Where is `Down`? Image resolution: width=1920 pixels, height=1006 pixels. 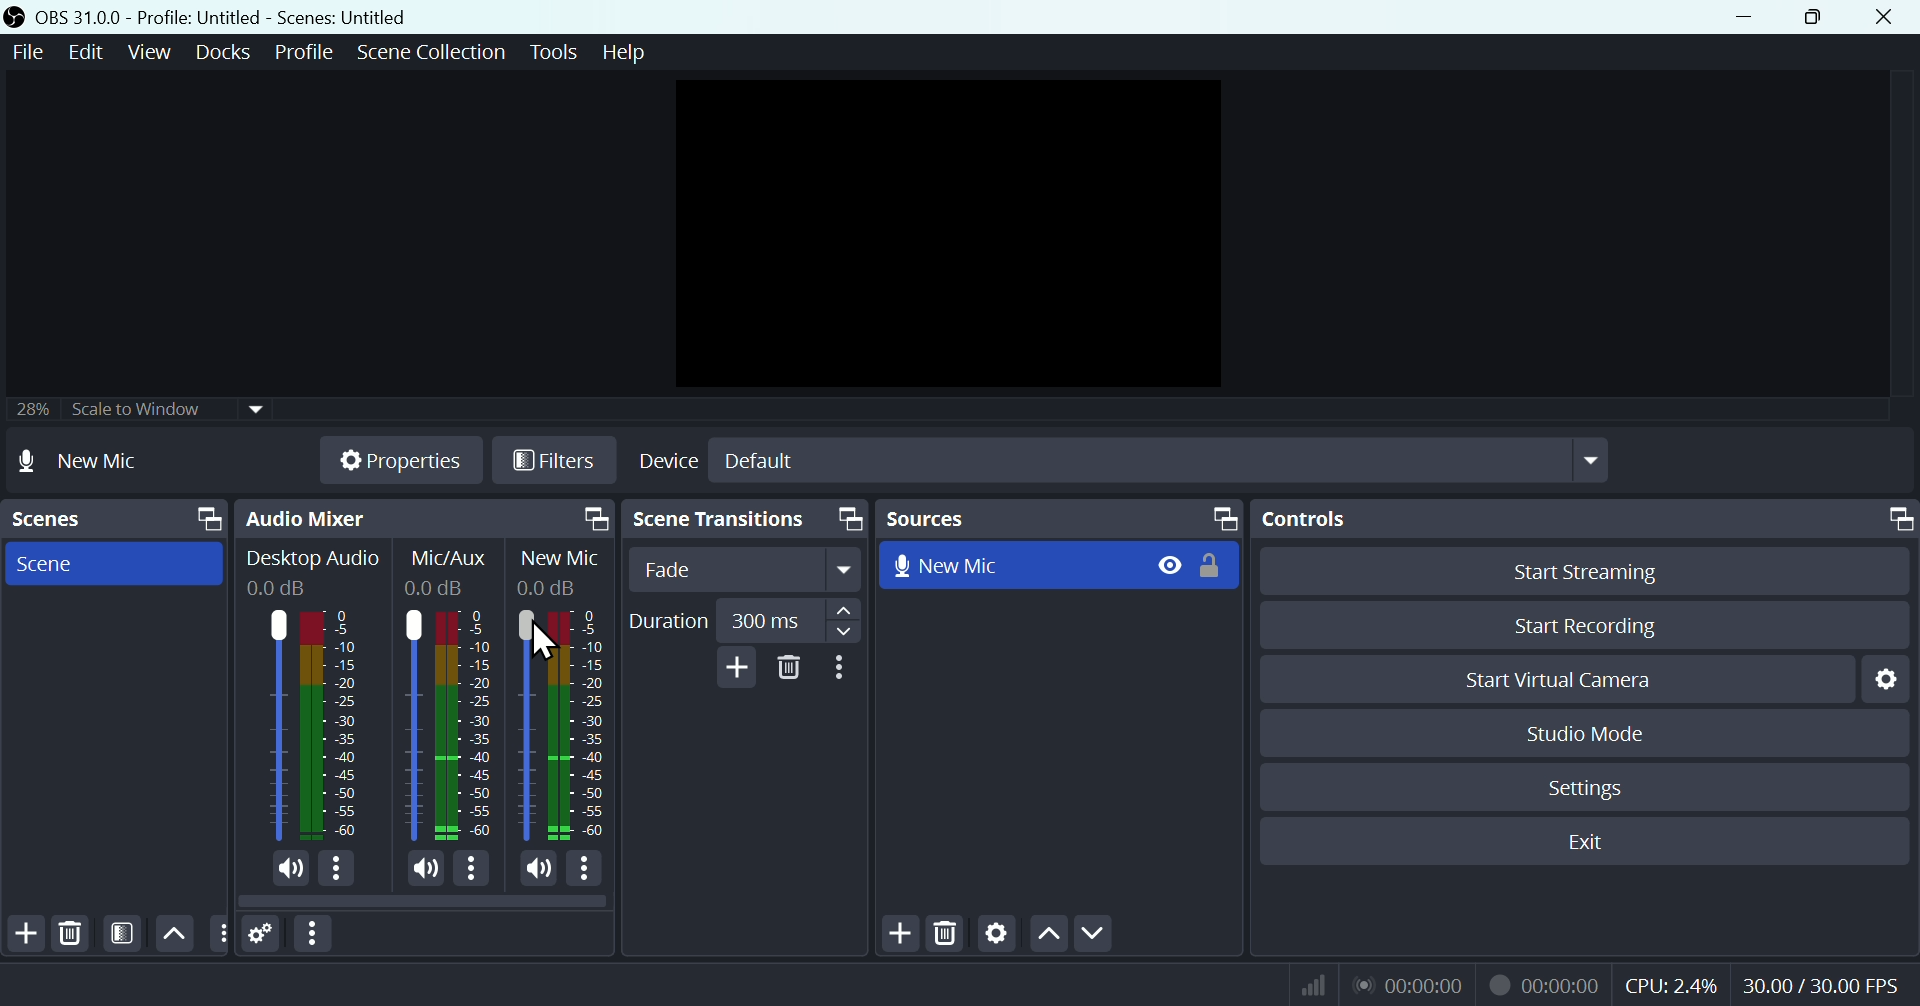 Down is located at coordinates (1093, 935).